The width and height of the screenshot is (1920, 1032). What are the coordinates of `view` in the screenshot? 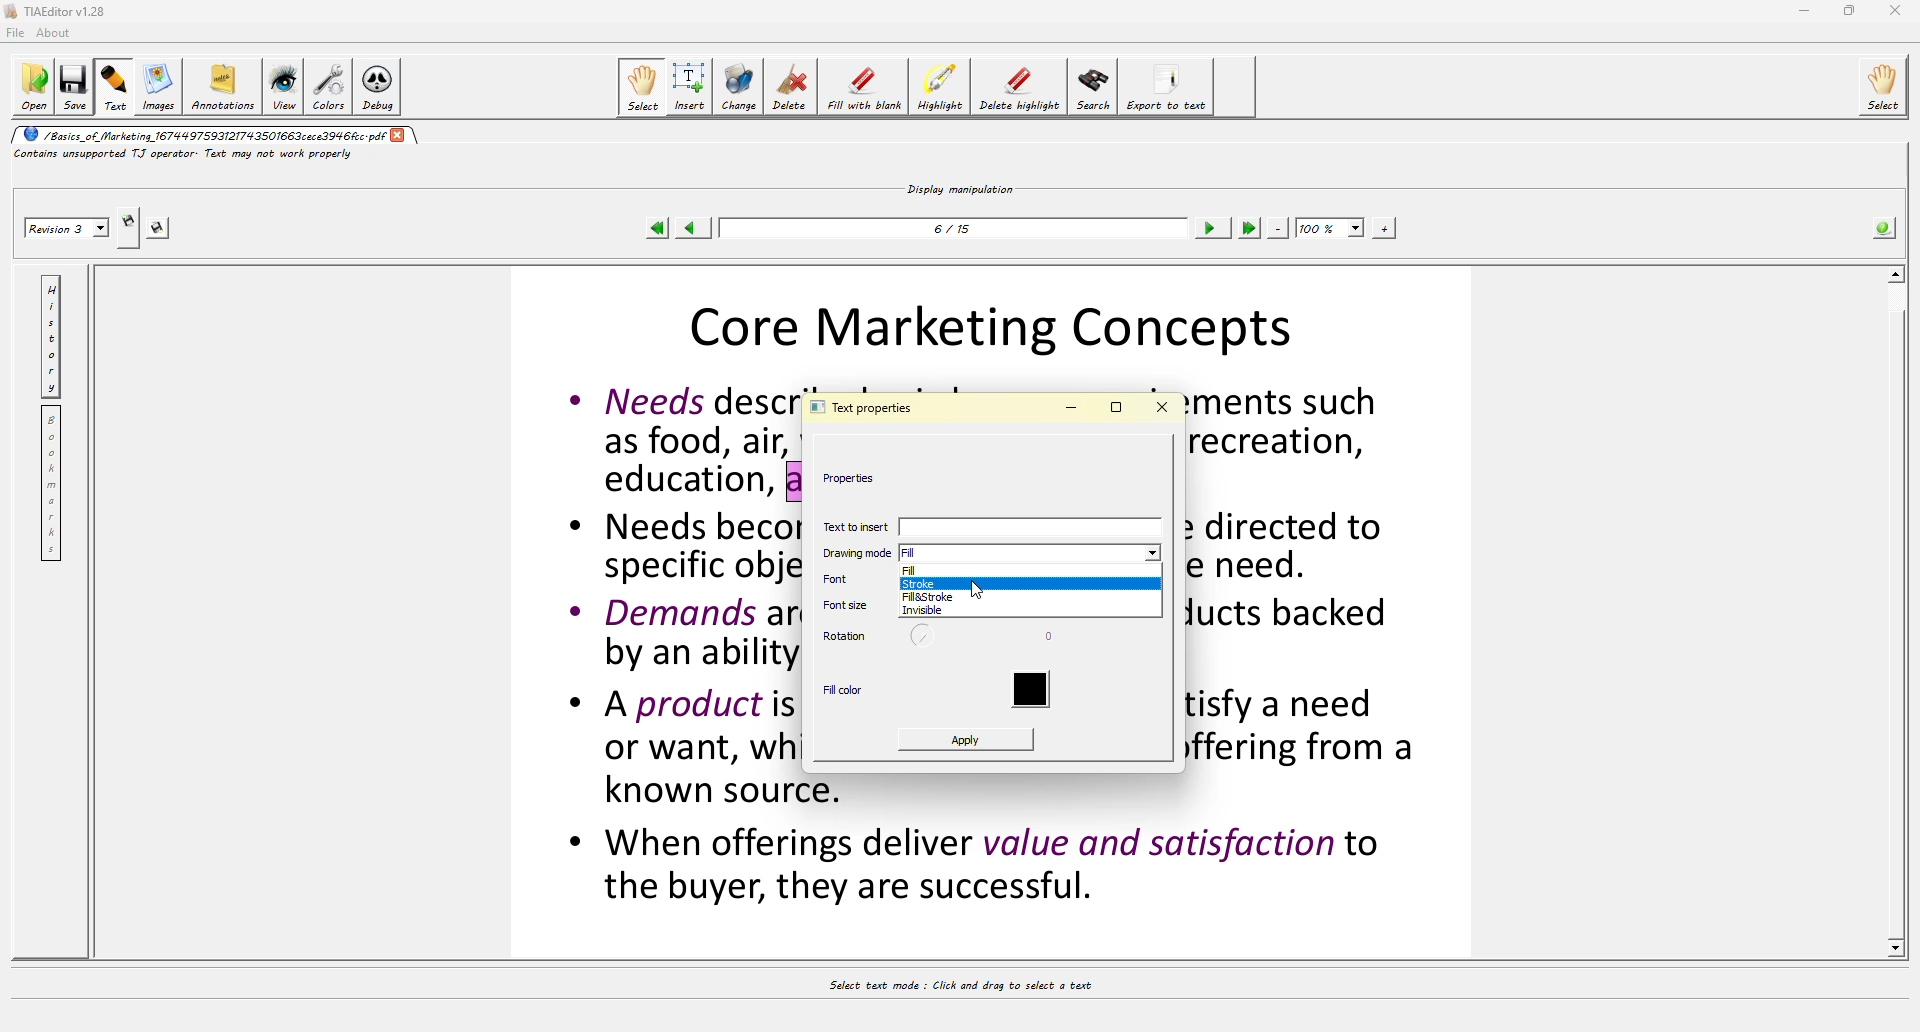 It's located at (283, 85).